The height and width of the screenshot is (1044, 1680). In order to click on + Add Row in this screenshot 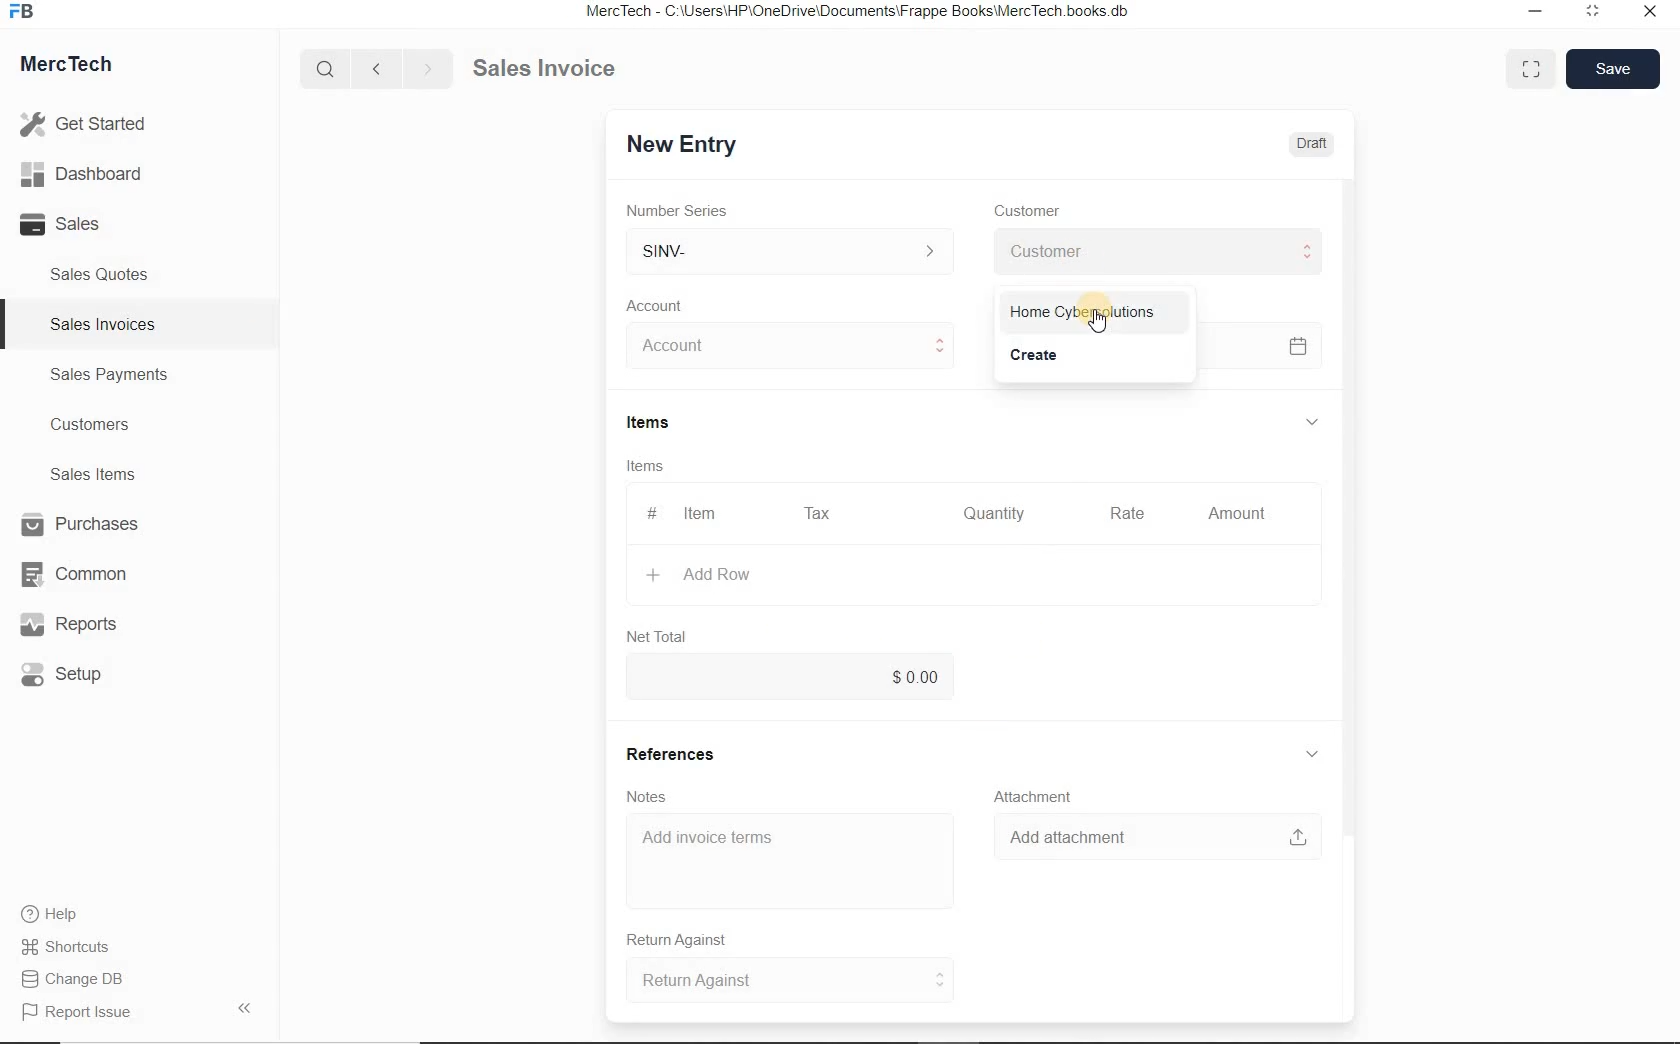, I will do `click(709, 575)`.